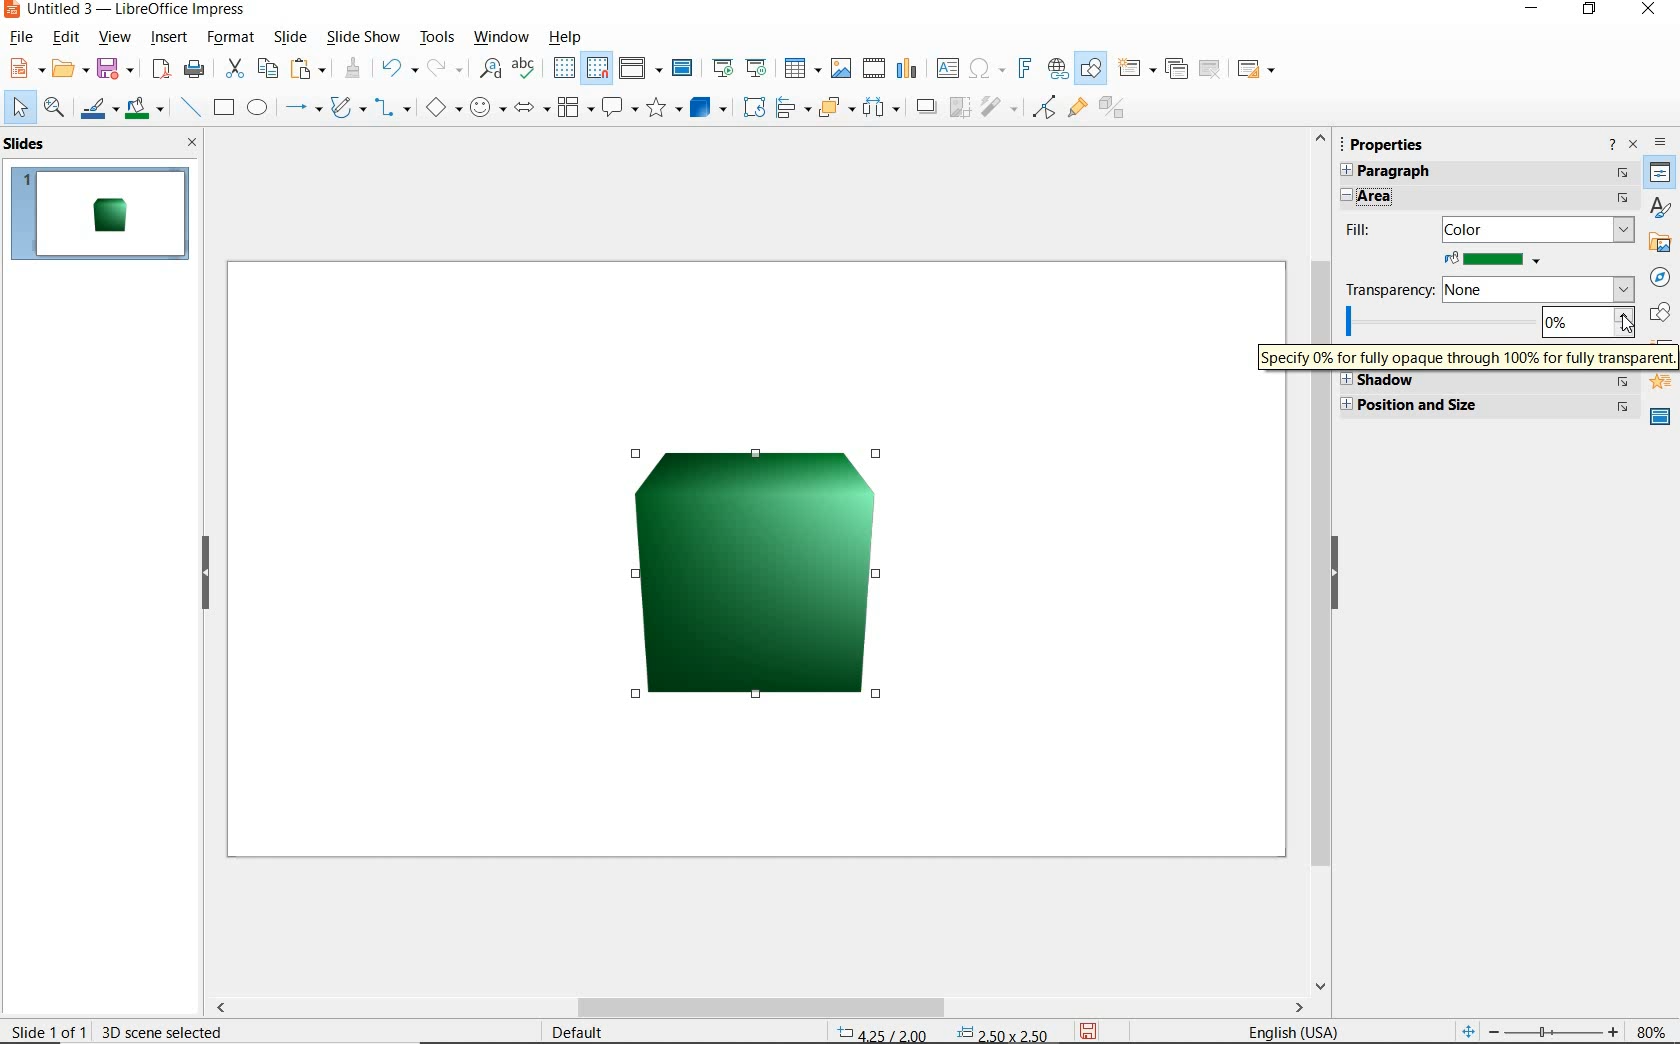 Image resolution: width=1680 pixels, height=1044 pixels. What do you see at coordinates (873, 66) in the screenshot?
I see `insert audio or video` at bounding box center [873, 66].